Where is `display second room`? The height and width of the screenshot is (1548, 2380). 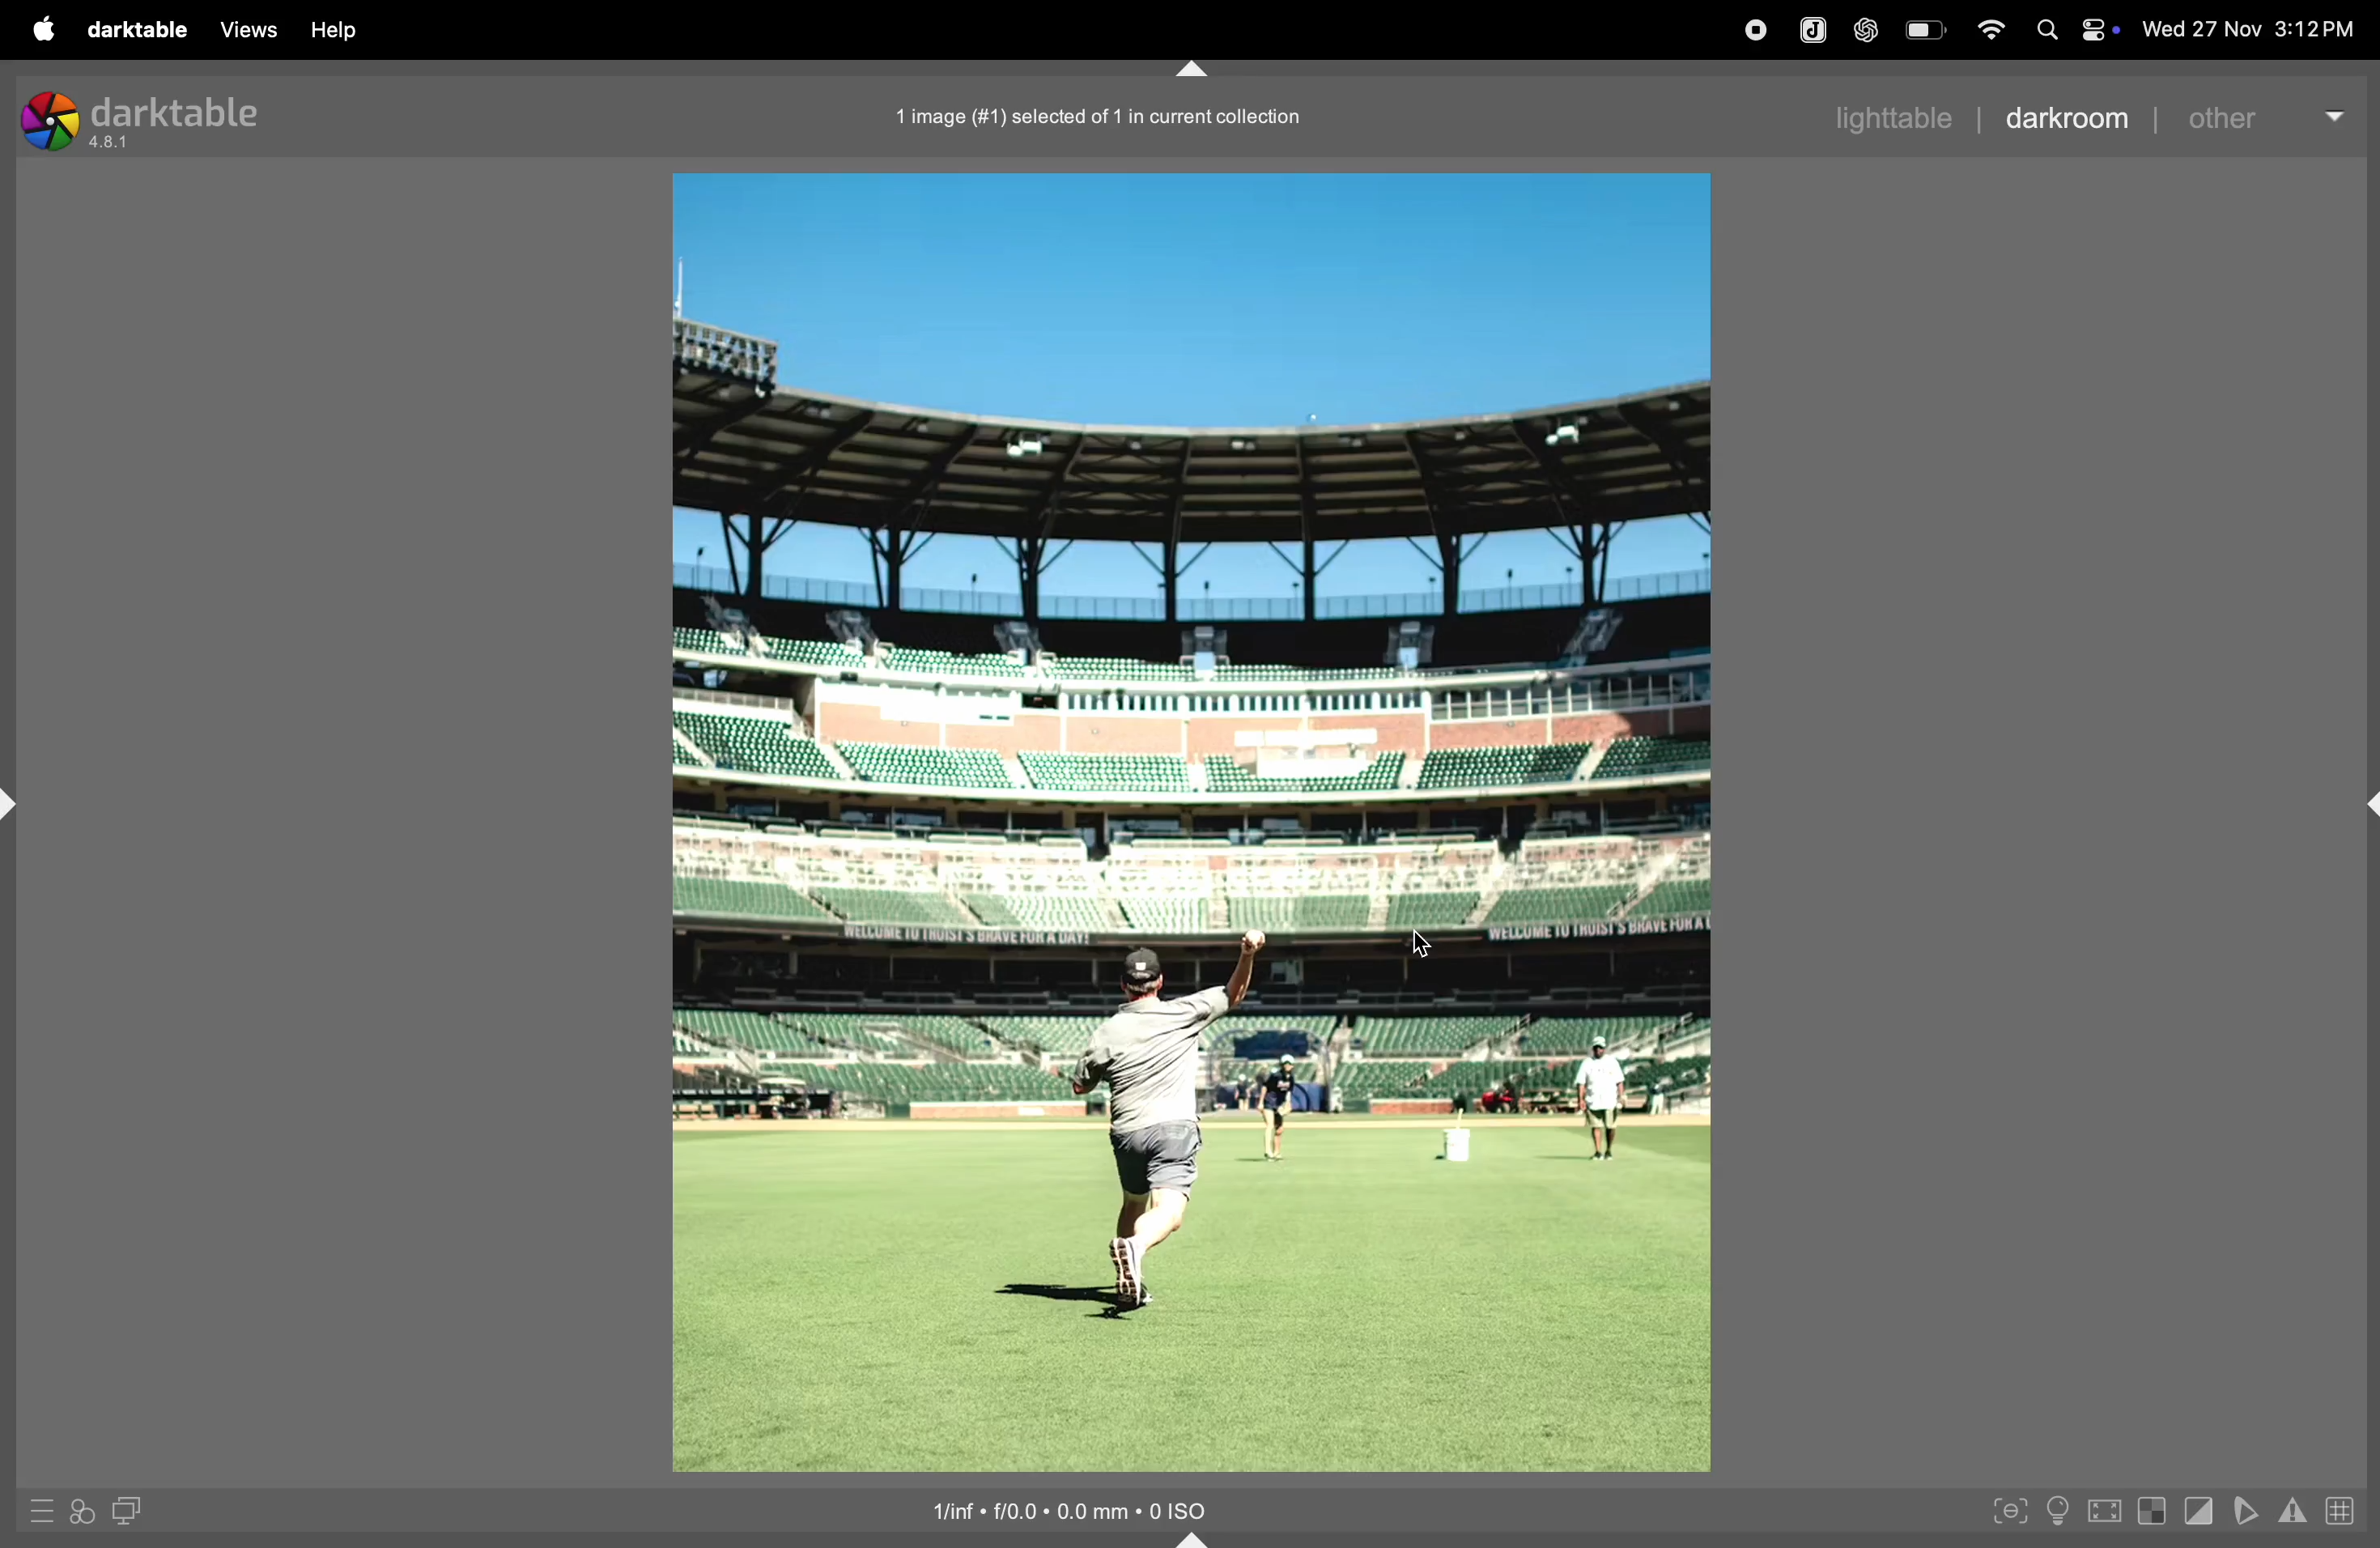 display second room is located at coordinates (131, 1508).